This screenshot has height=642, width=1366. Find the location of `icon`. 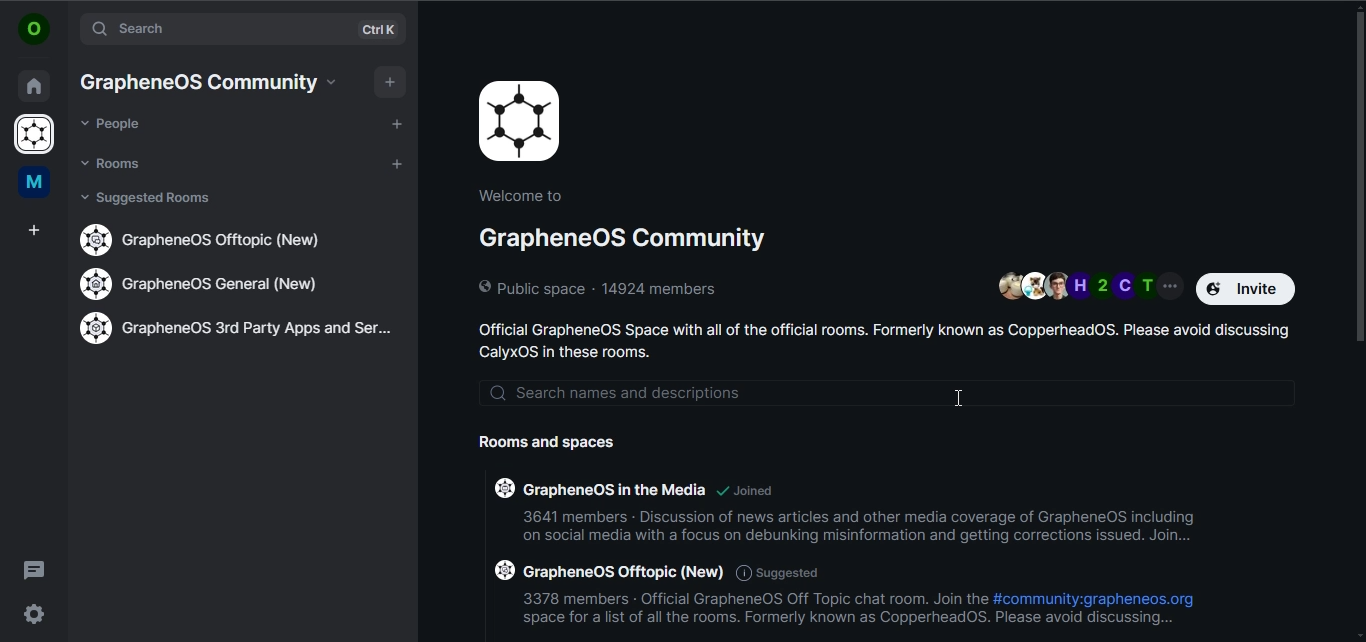

icon is located at coordinates (520, 121).